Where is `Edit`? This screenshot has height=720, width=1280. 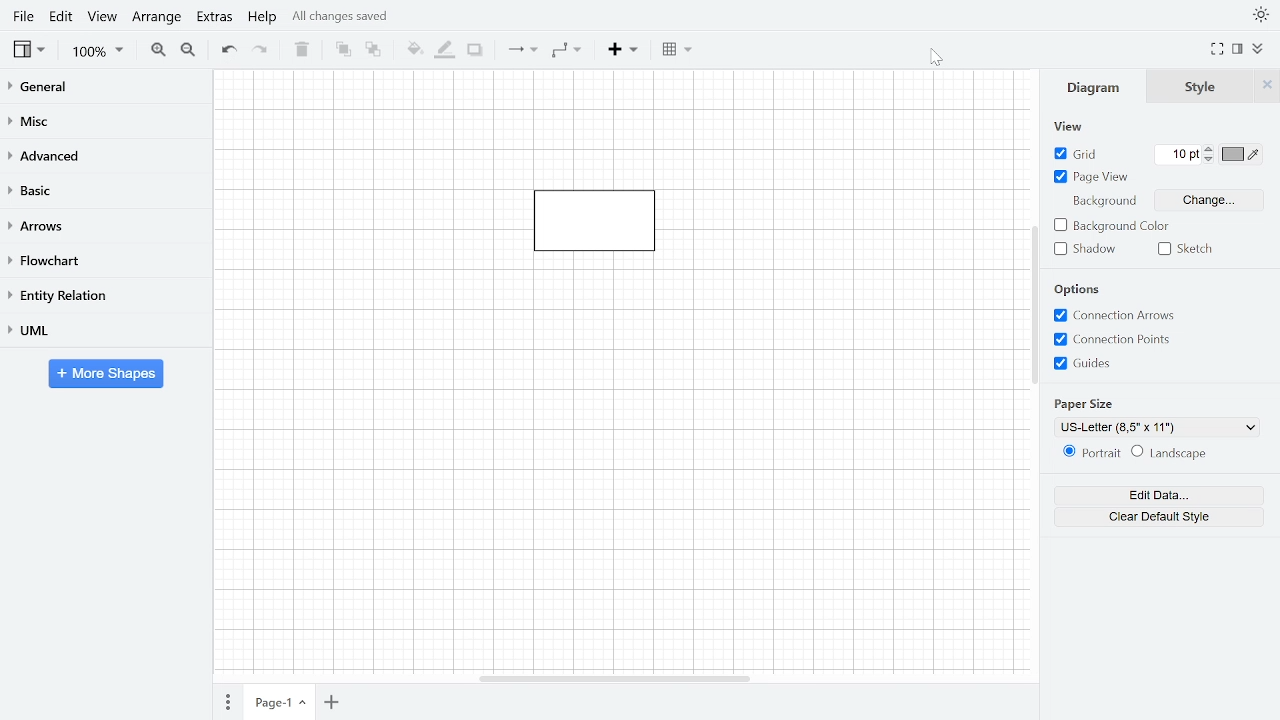
Edit is located at coordinates (63, 17).